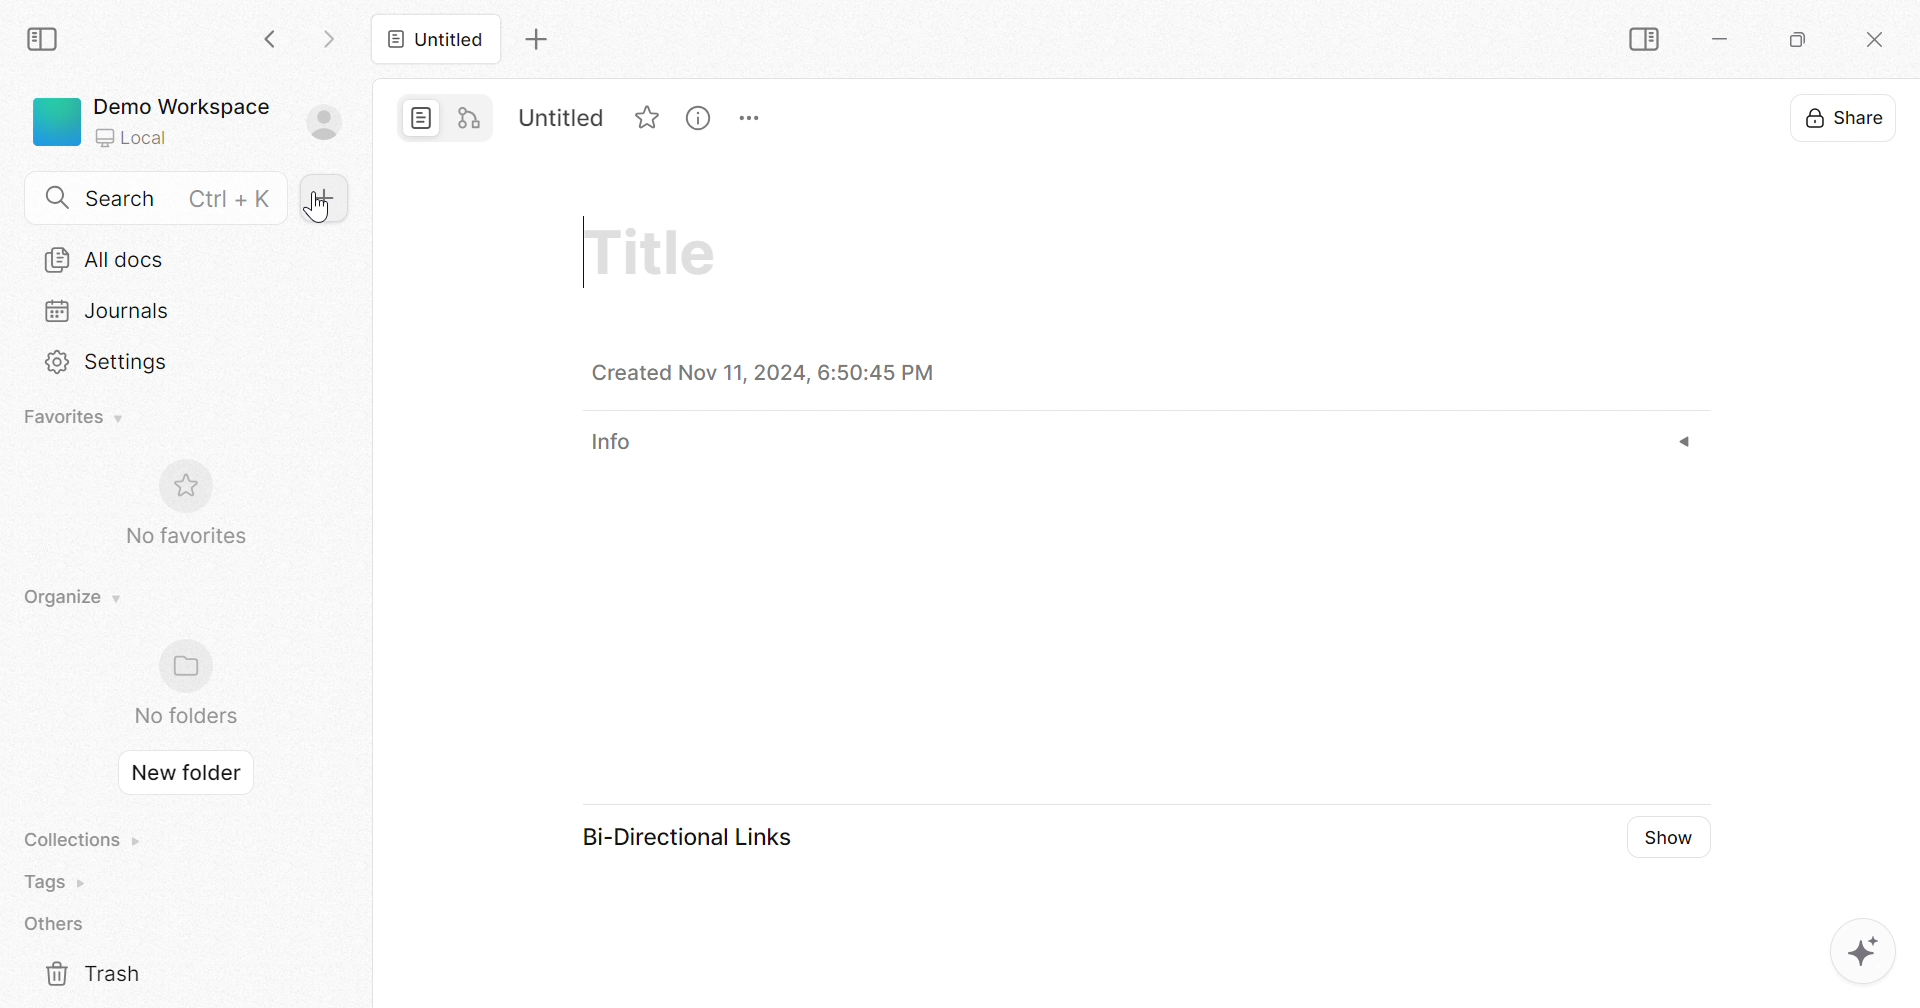 Image resolution: width=1920 pixels, height=1008 pixels. What do you see at coordinates (57, 121) in the screenshot?
I see `Green color` at bounding box center [57, 121].